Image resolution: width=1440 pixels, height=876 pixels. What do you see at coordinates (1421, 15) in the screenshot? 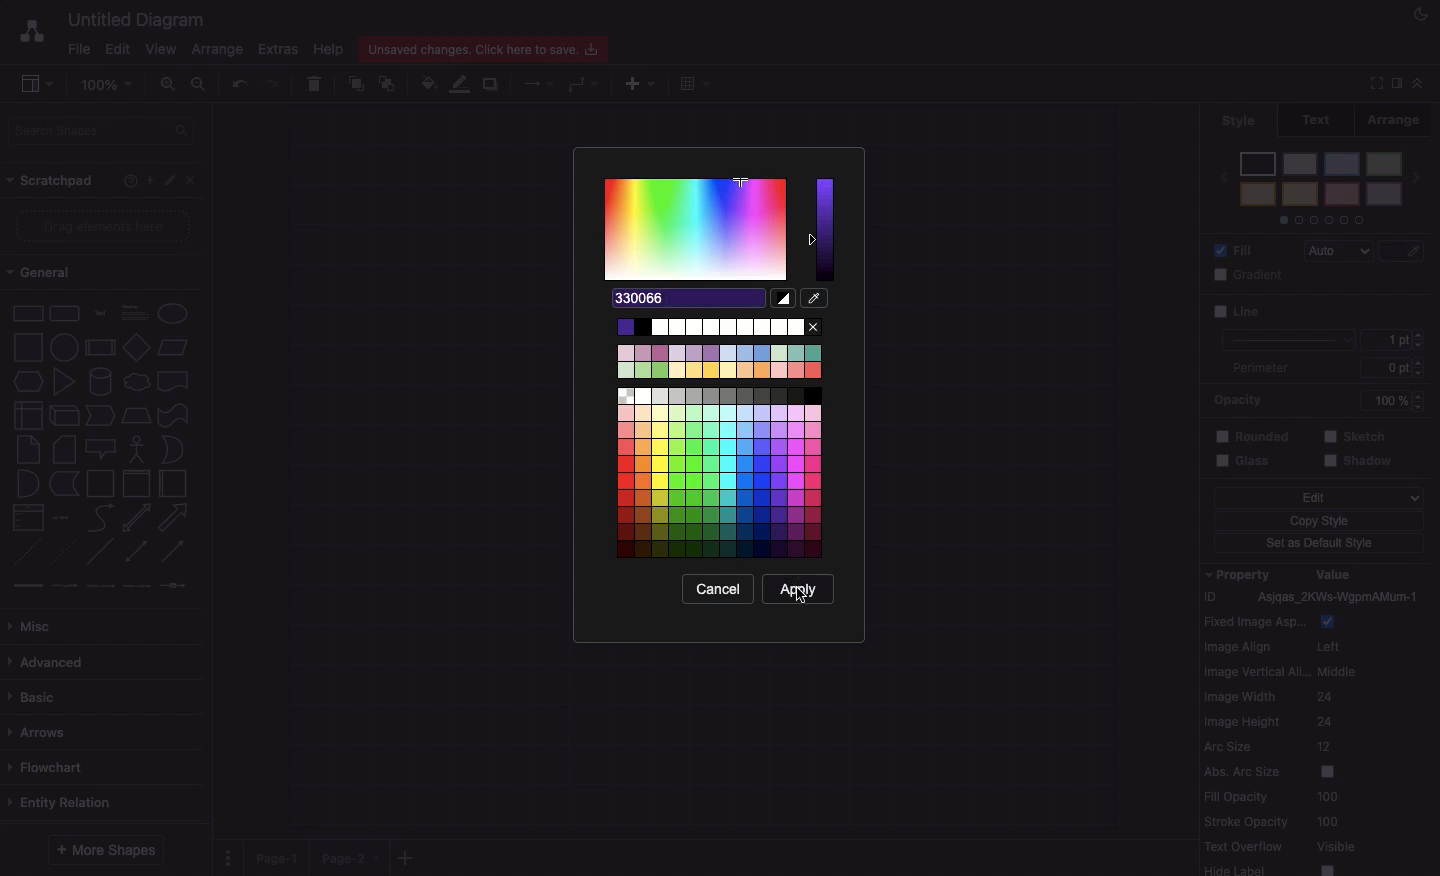
I see `Night mode` at bounding box center [1421, 15].